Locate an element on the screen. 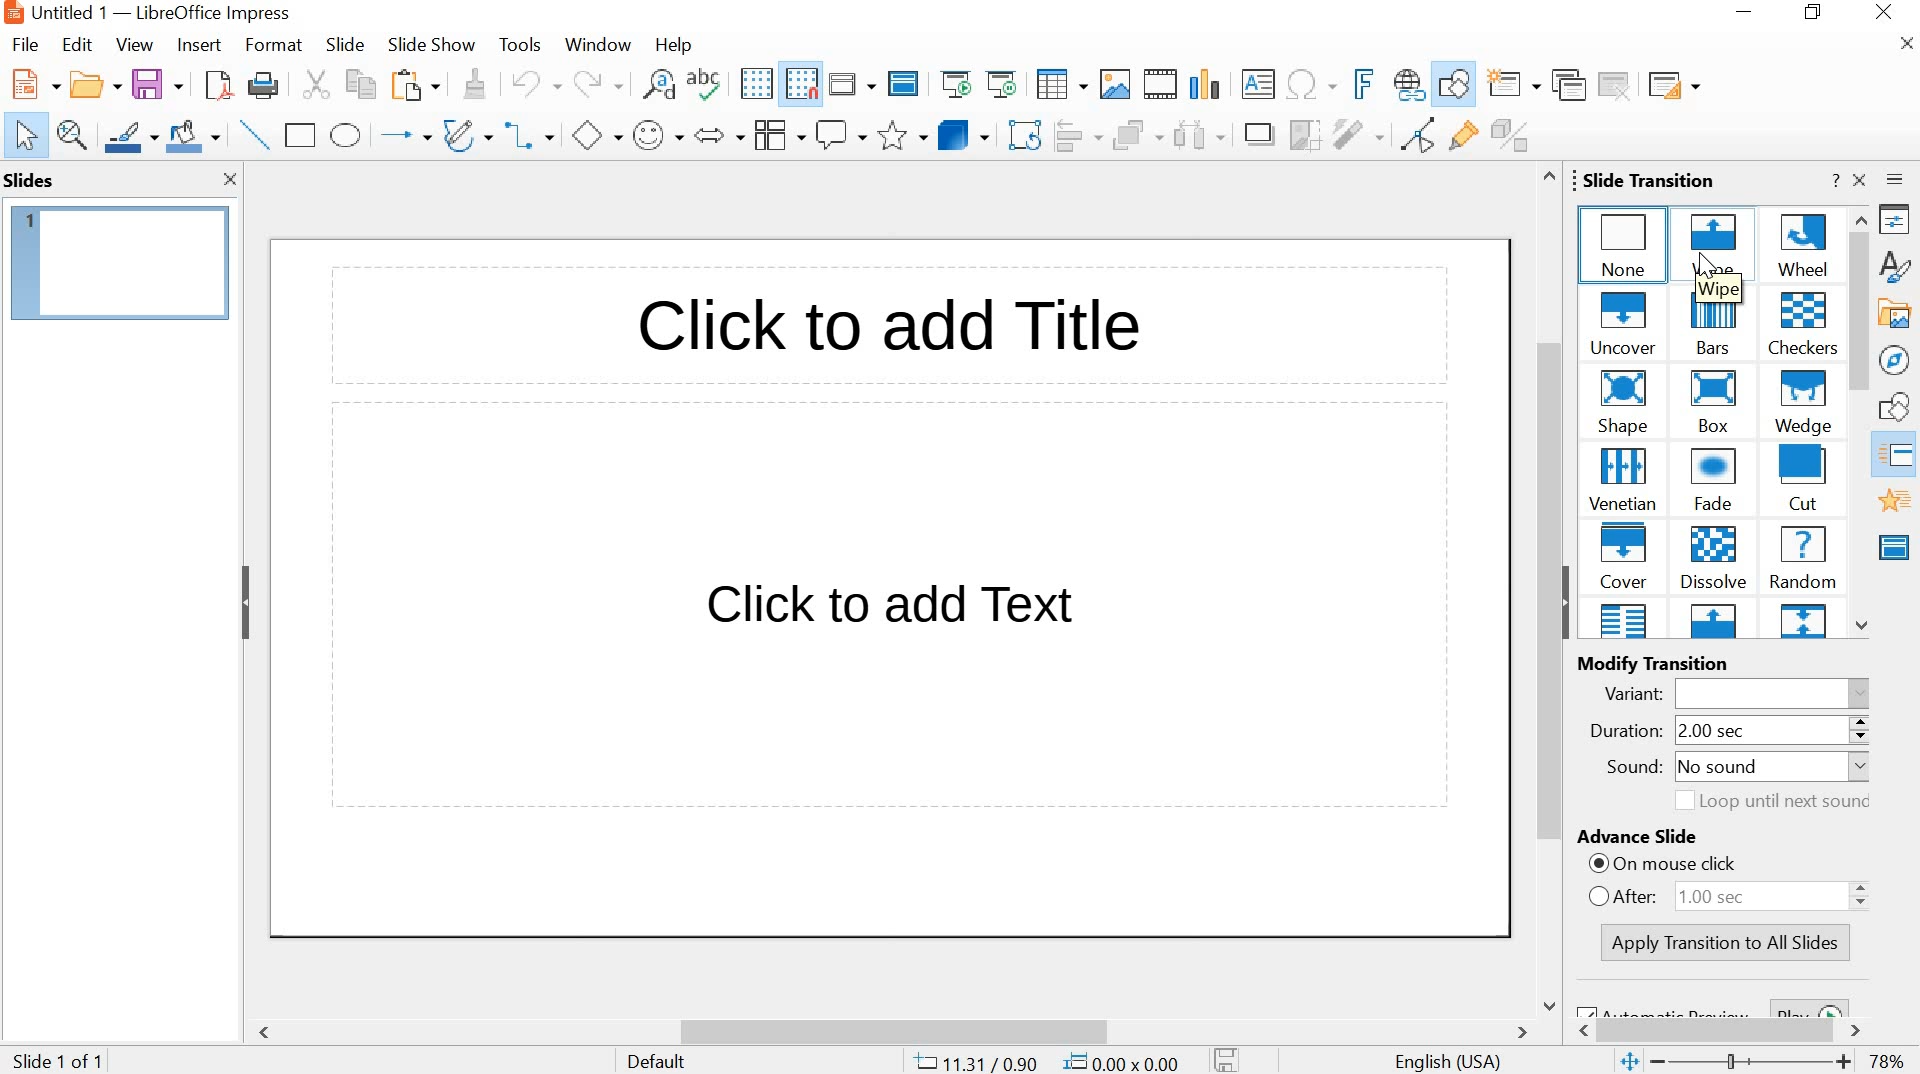  FADE is located at coordinates (1717, 482).